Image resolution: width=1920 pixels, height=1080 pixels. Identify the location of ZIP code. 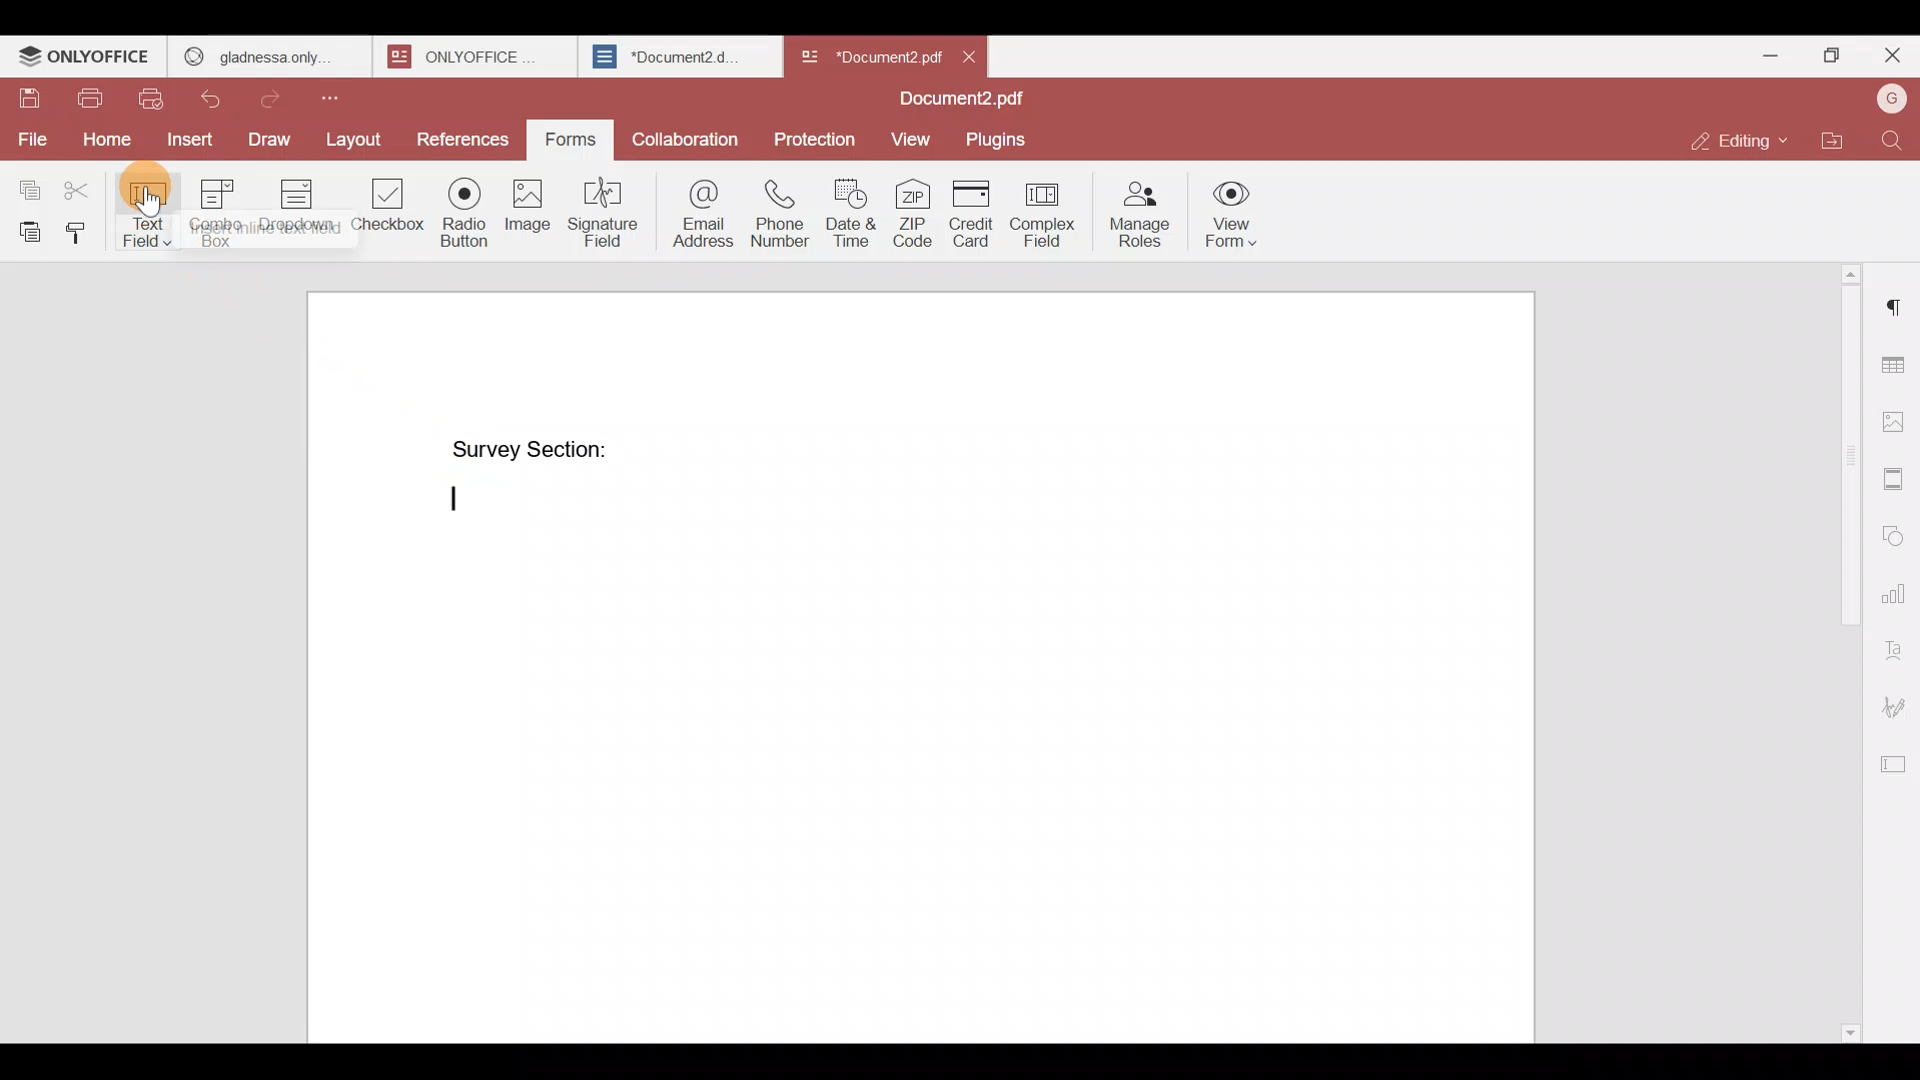
(916, 211).